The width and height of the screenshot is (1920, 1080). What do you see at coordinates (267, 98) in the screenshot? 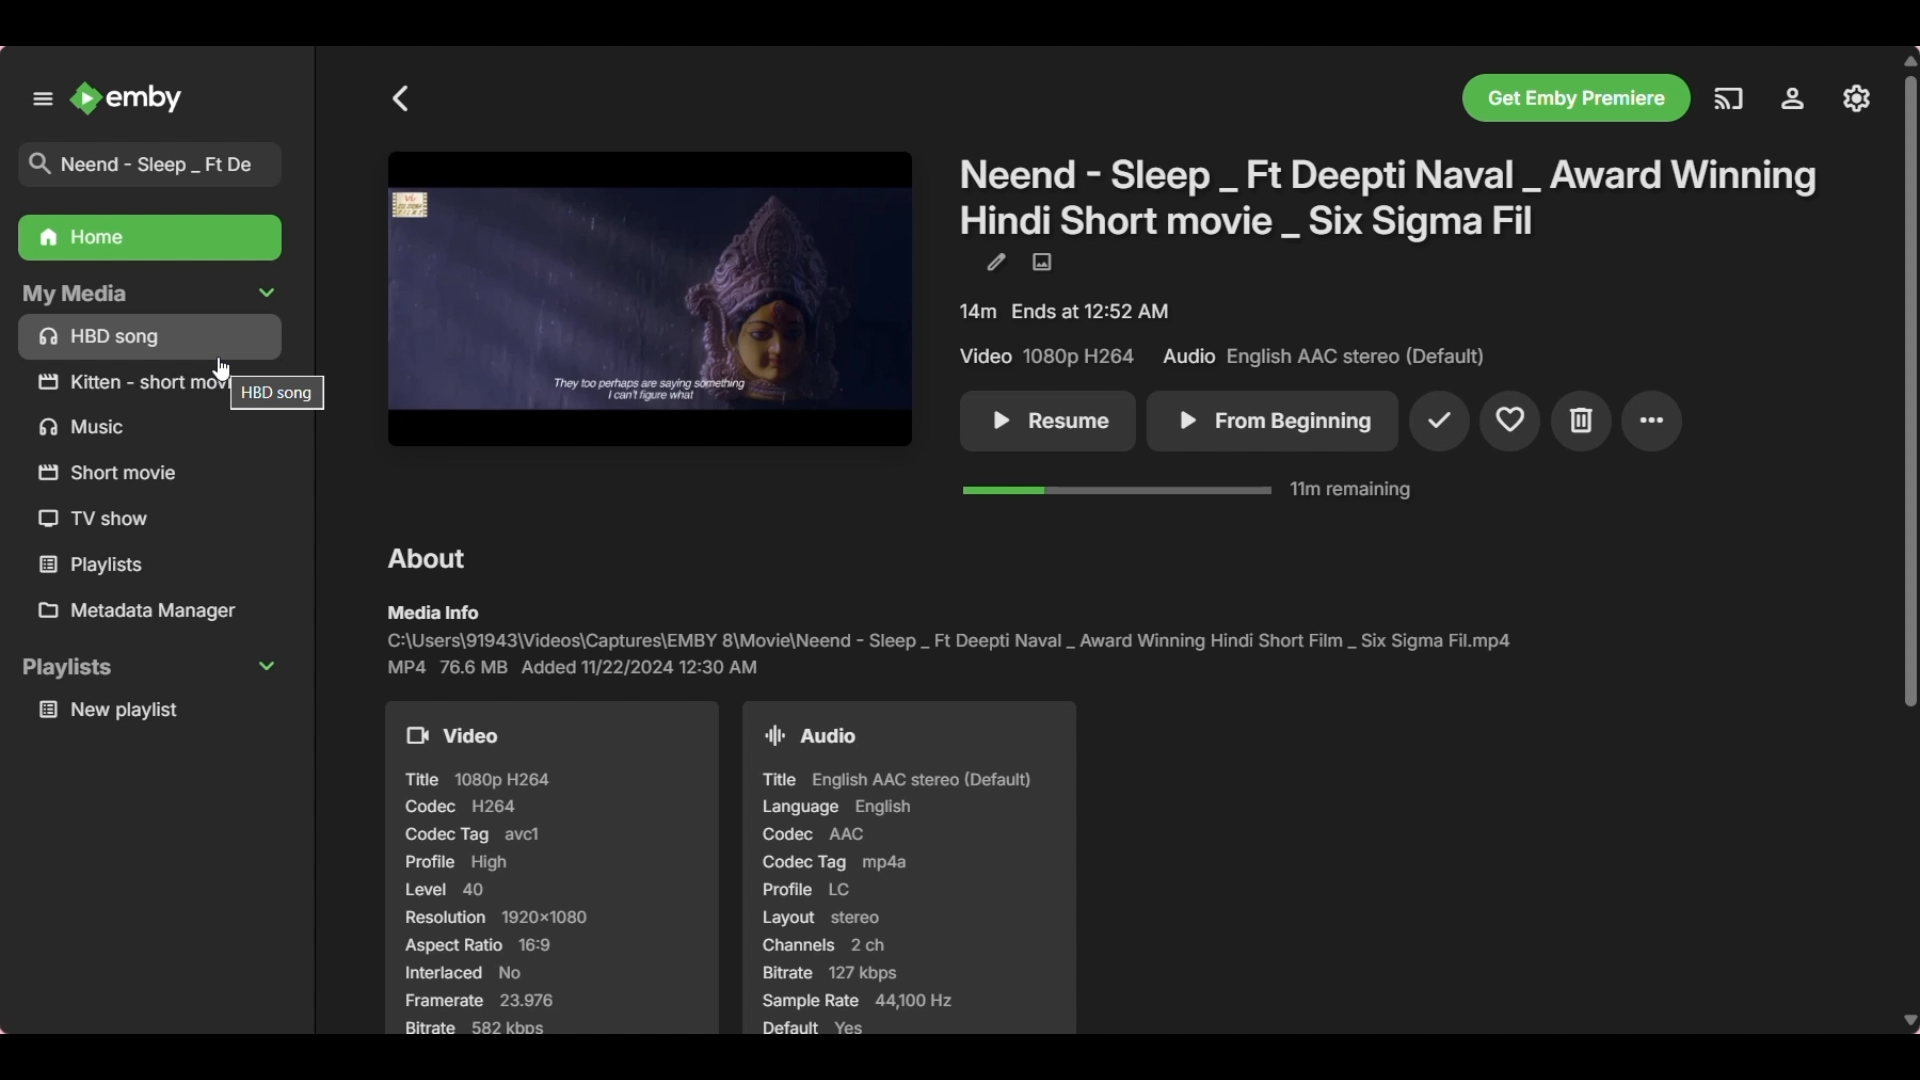
I see `Delete inputs` at bounding box center [267, 98].